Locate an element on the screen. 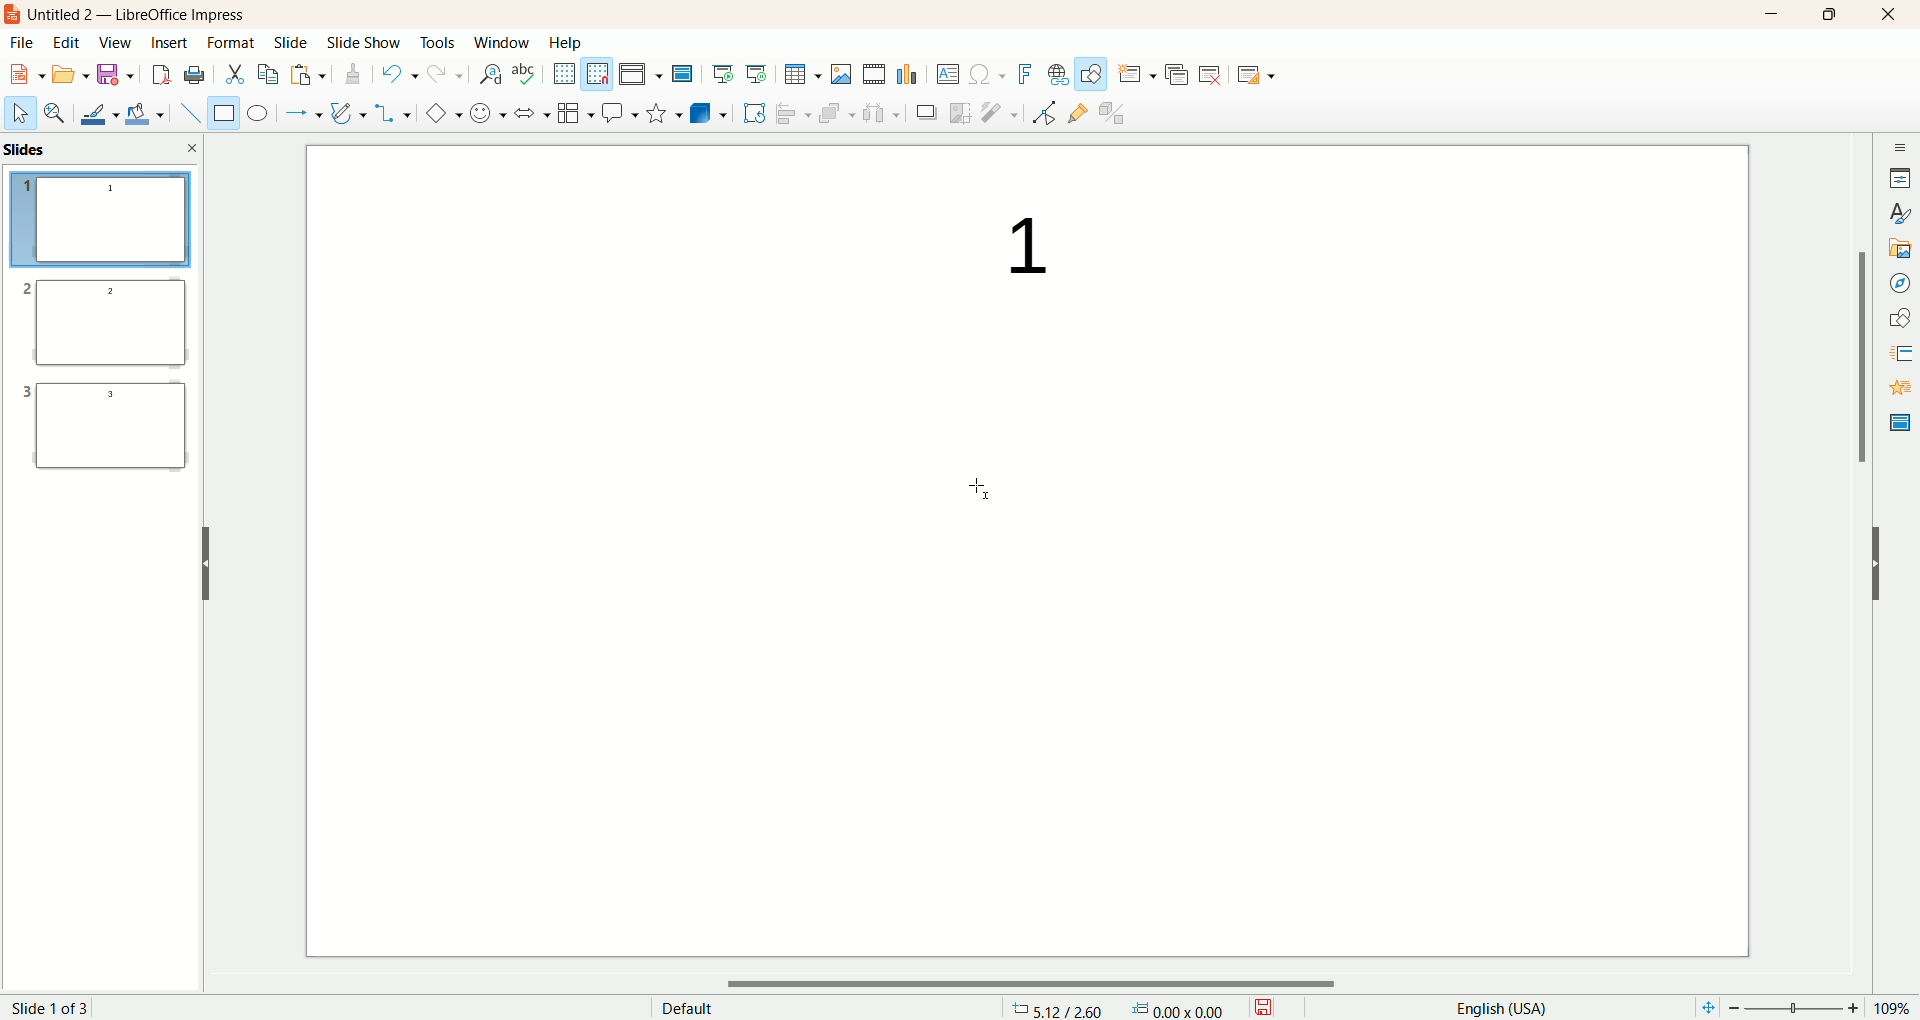 This screenshot has height=1020, width=1920. master slide is located at coordinates (685, 74).